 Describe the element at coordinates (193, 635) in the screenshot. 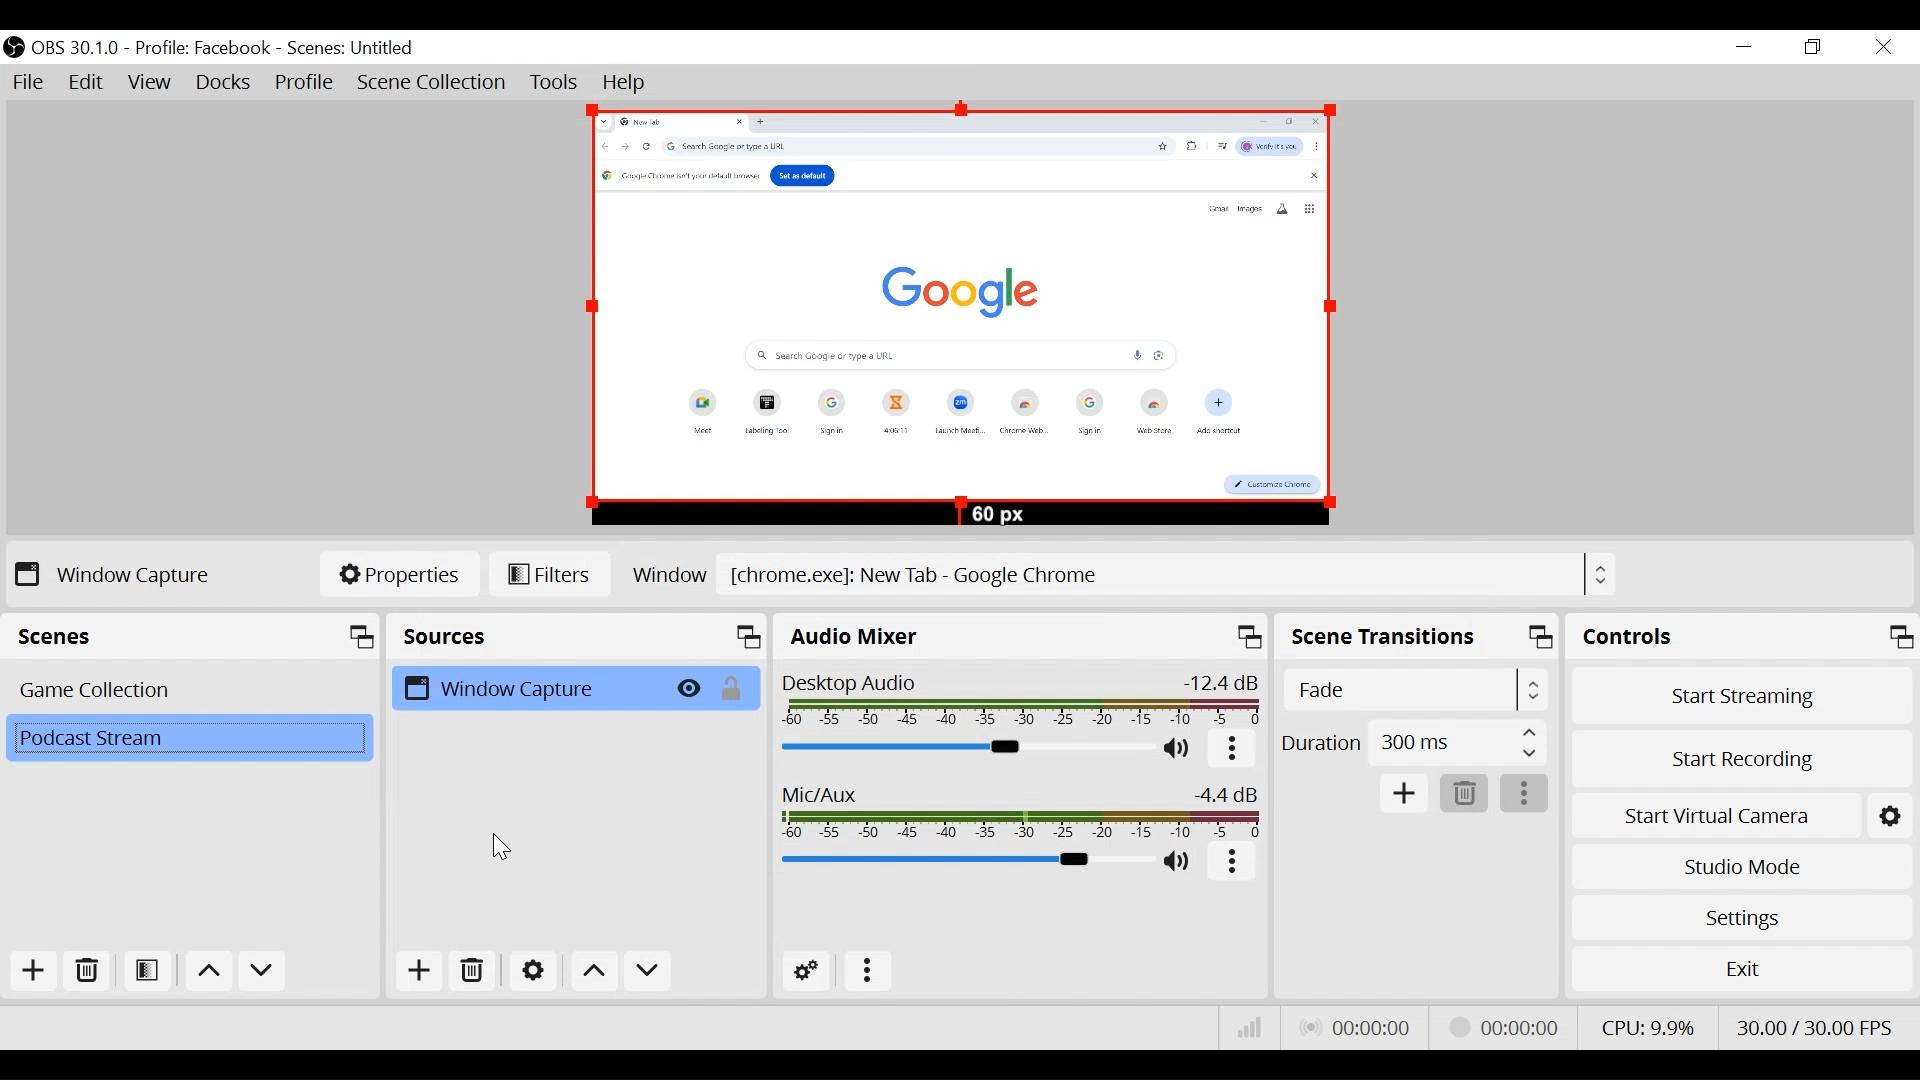

I see `Scenes` at that location.